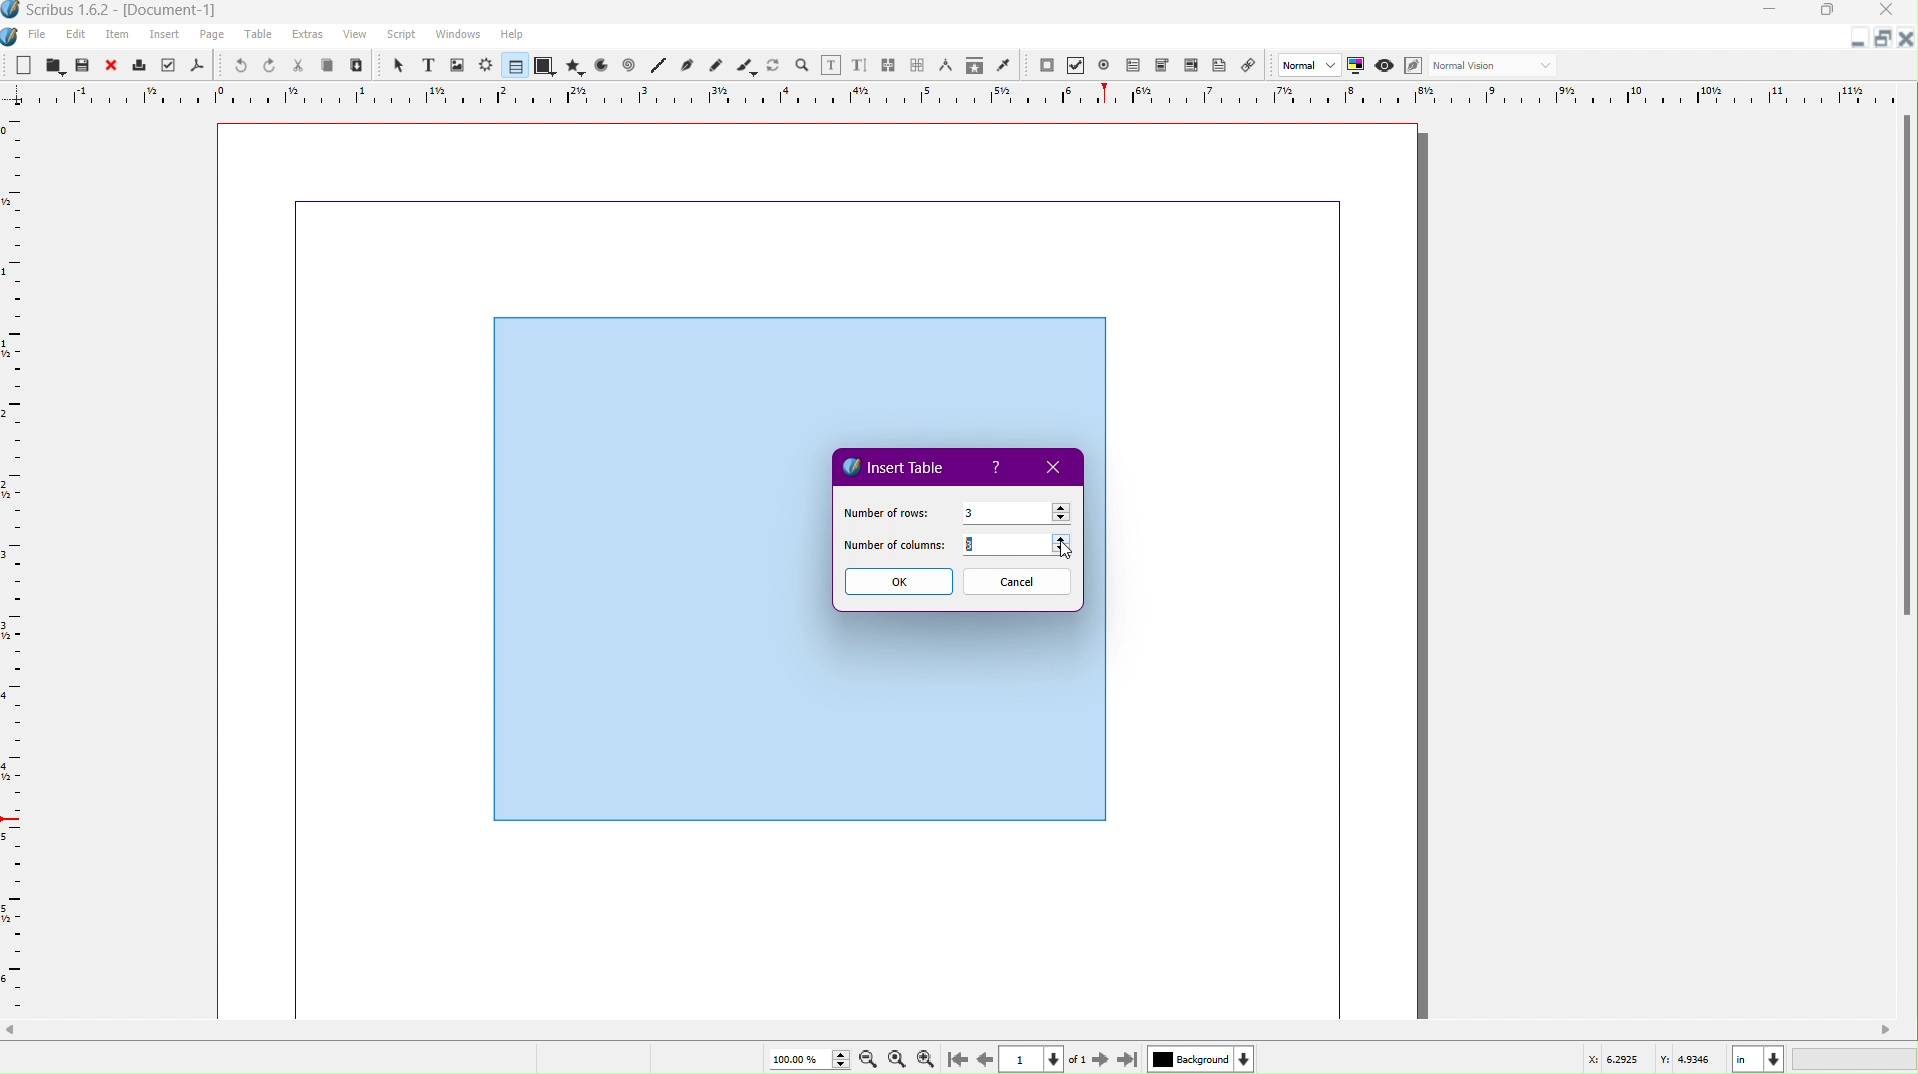 The image size is (1918, 1074). I want to click on Coordinates, so click(1745, 1057).